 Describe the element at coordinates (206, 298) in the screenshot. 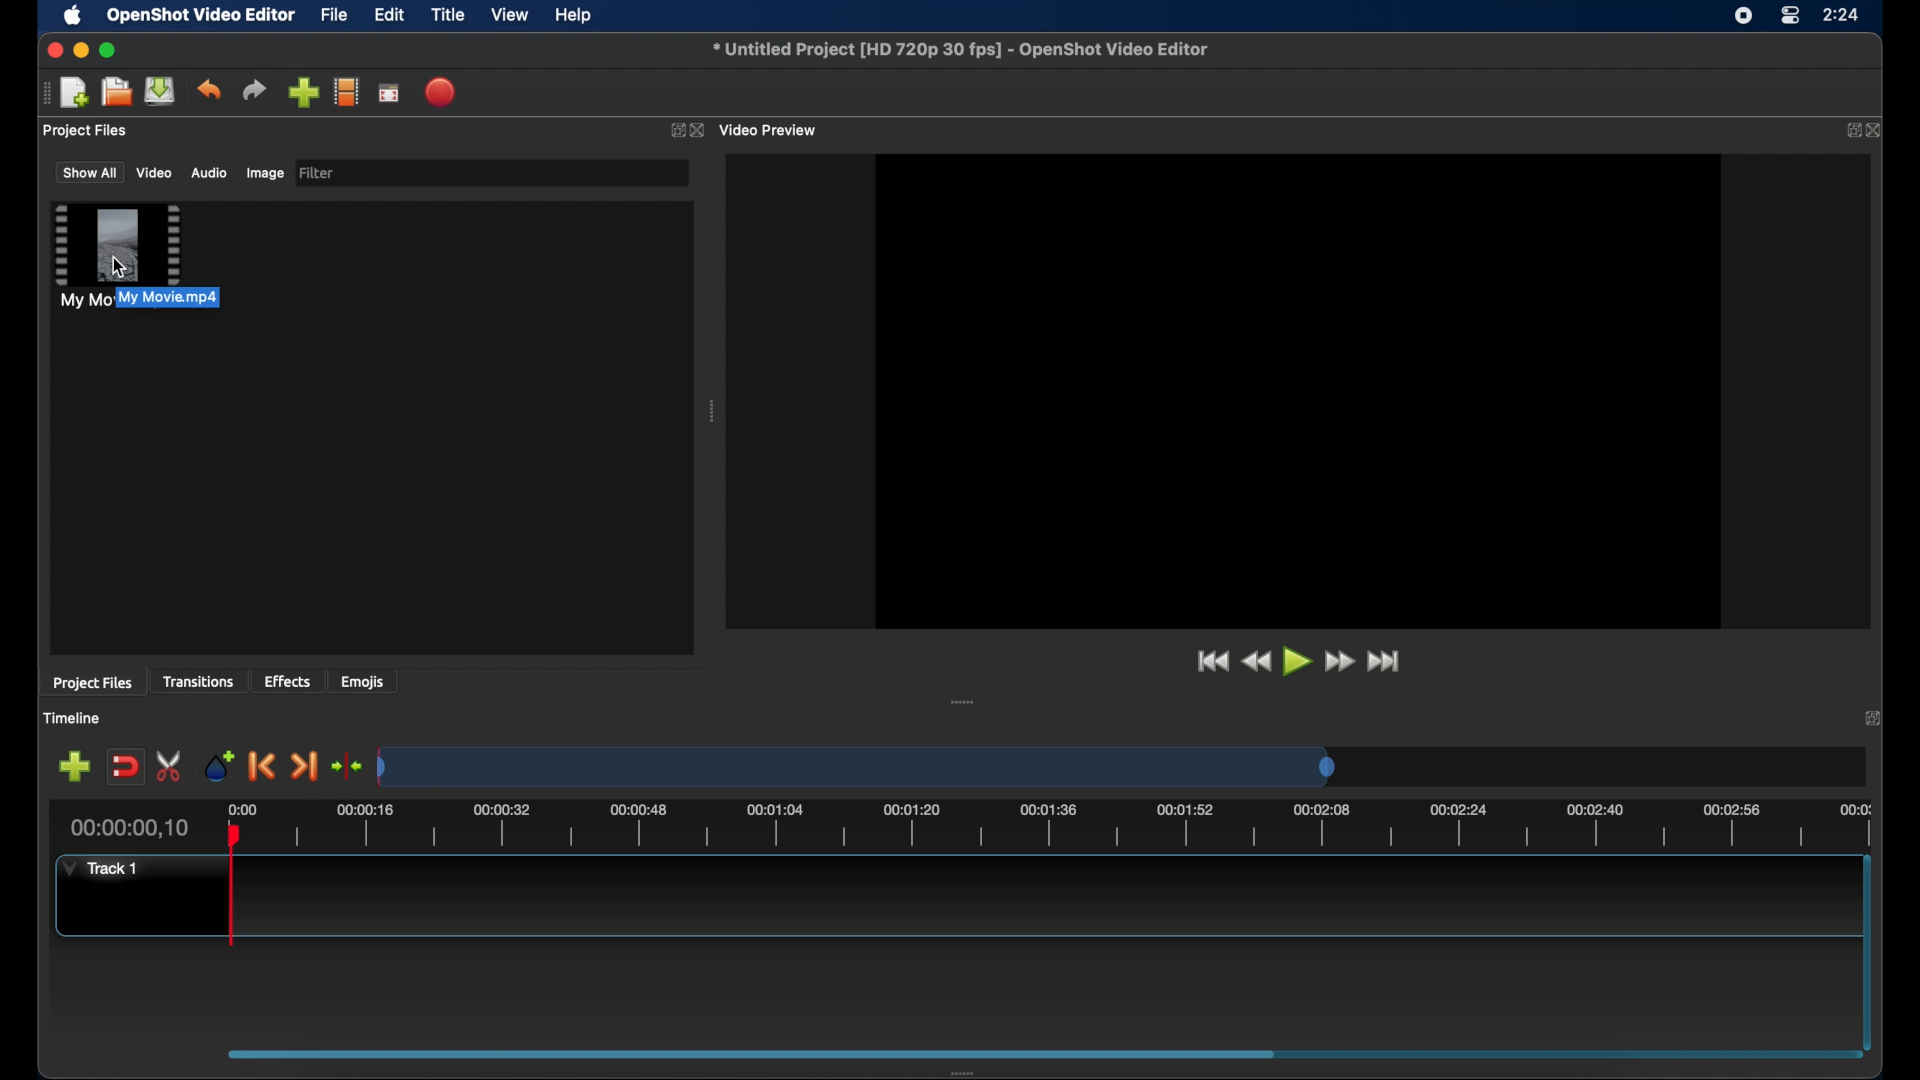

I see `tooltip` at that location.